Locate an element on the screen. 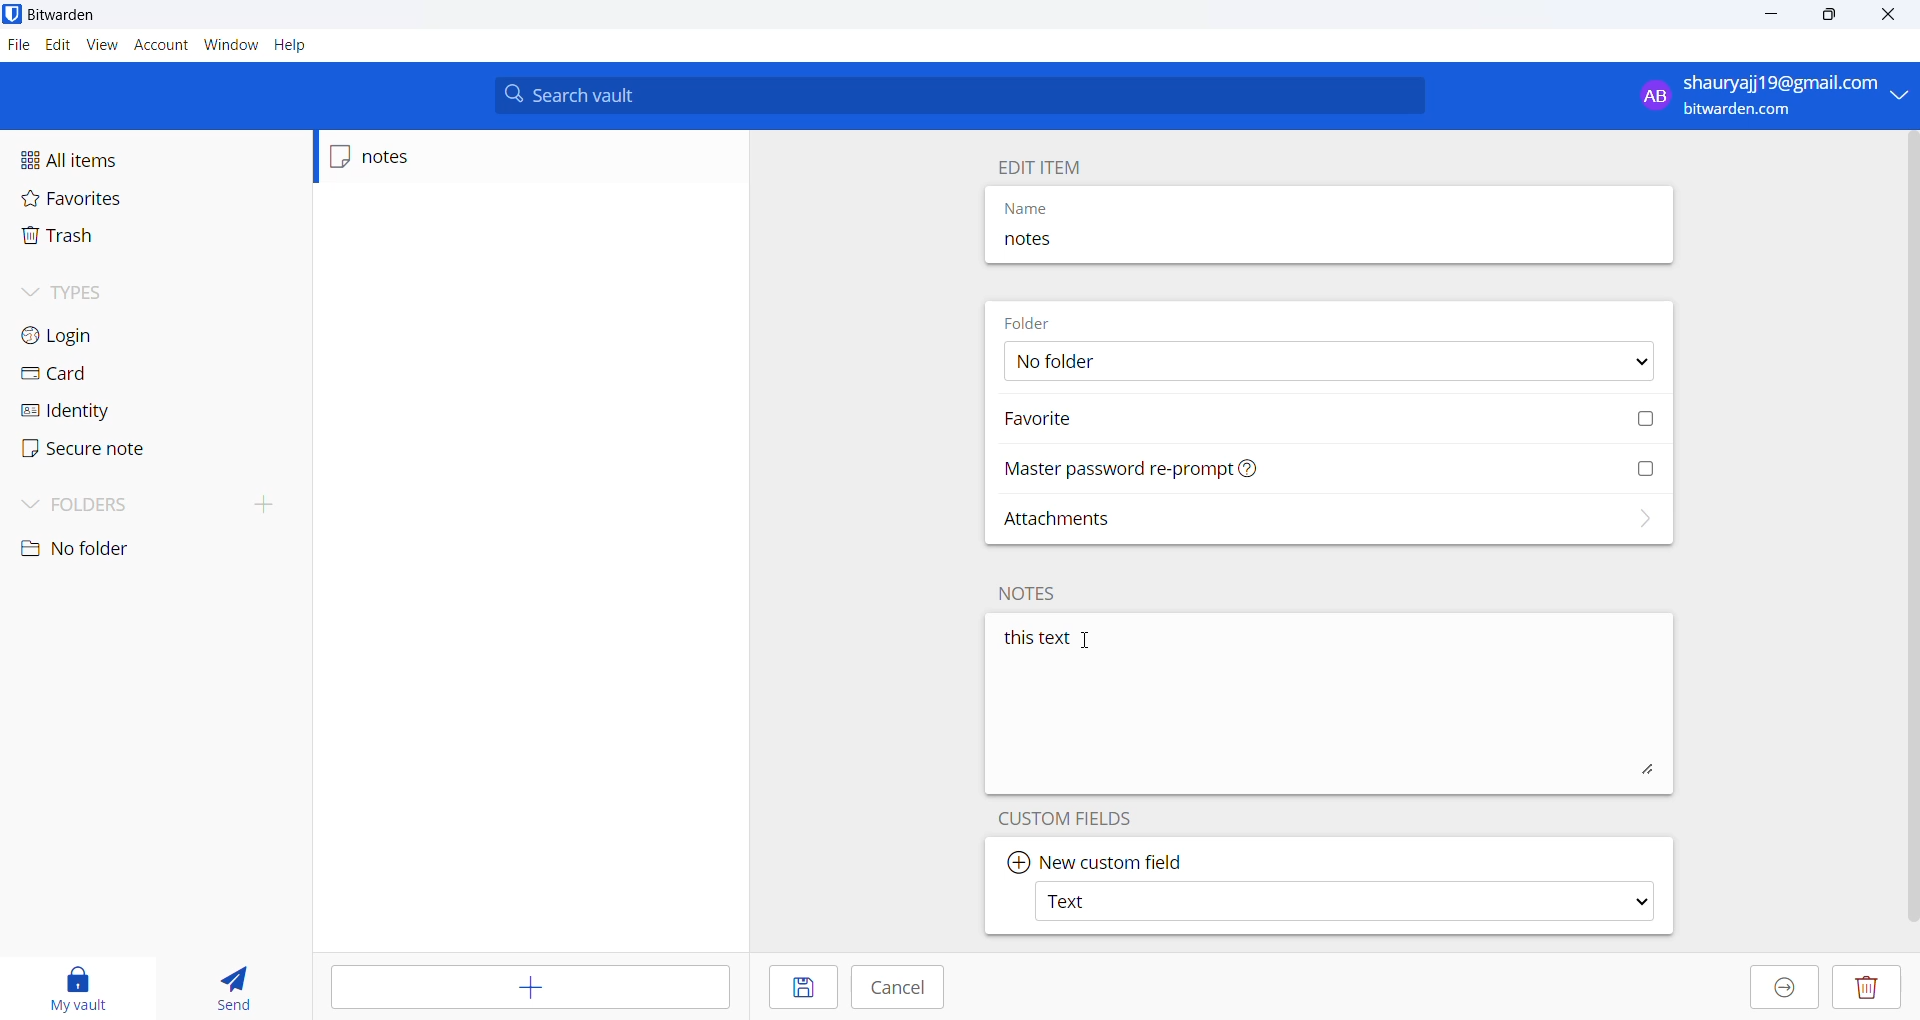 The height and width of the screenshot is (1020, 1920). cancel is located at coordinates (899, 988).